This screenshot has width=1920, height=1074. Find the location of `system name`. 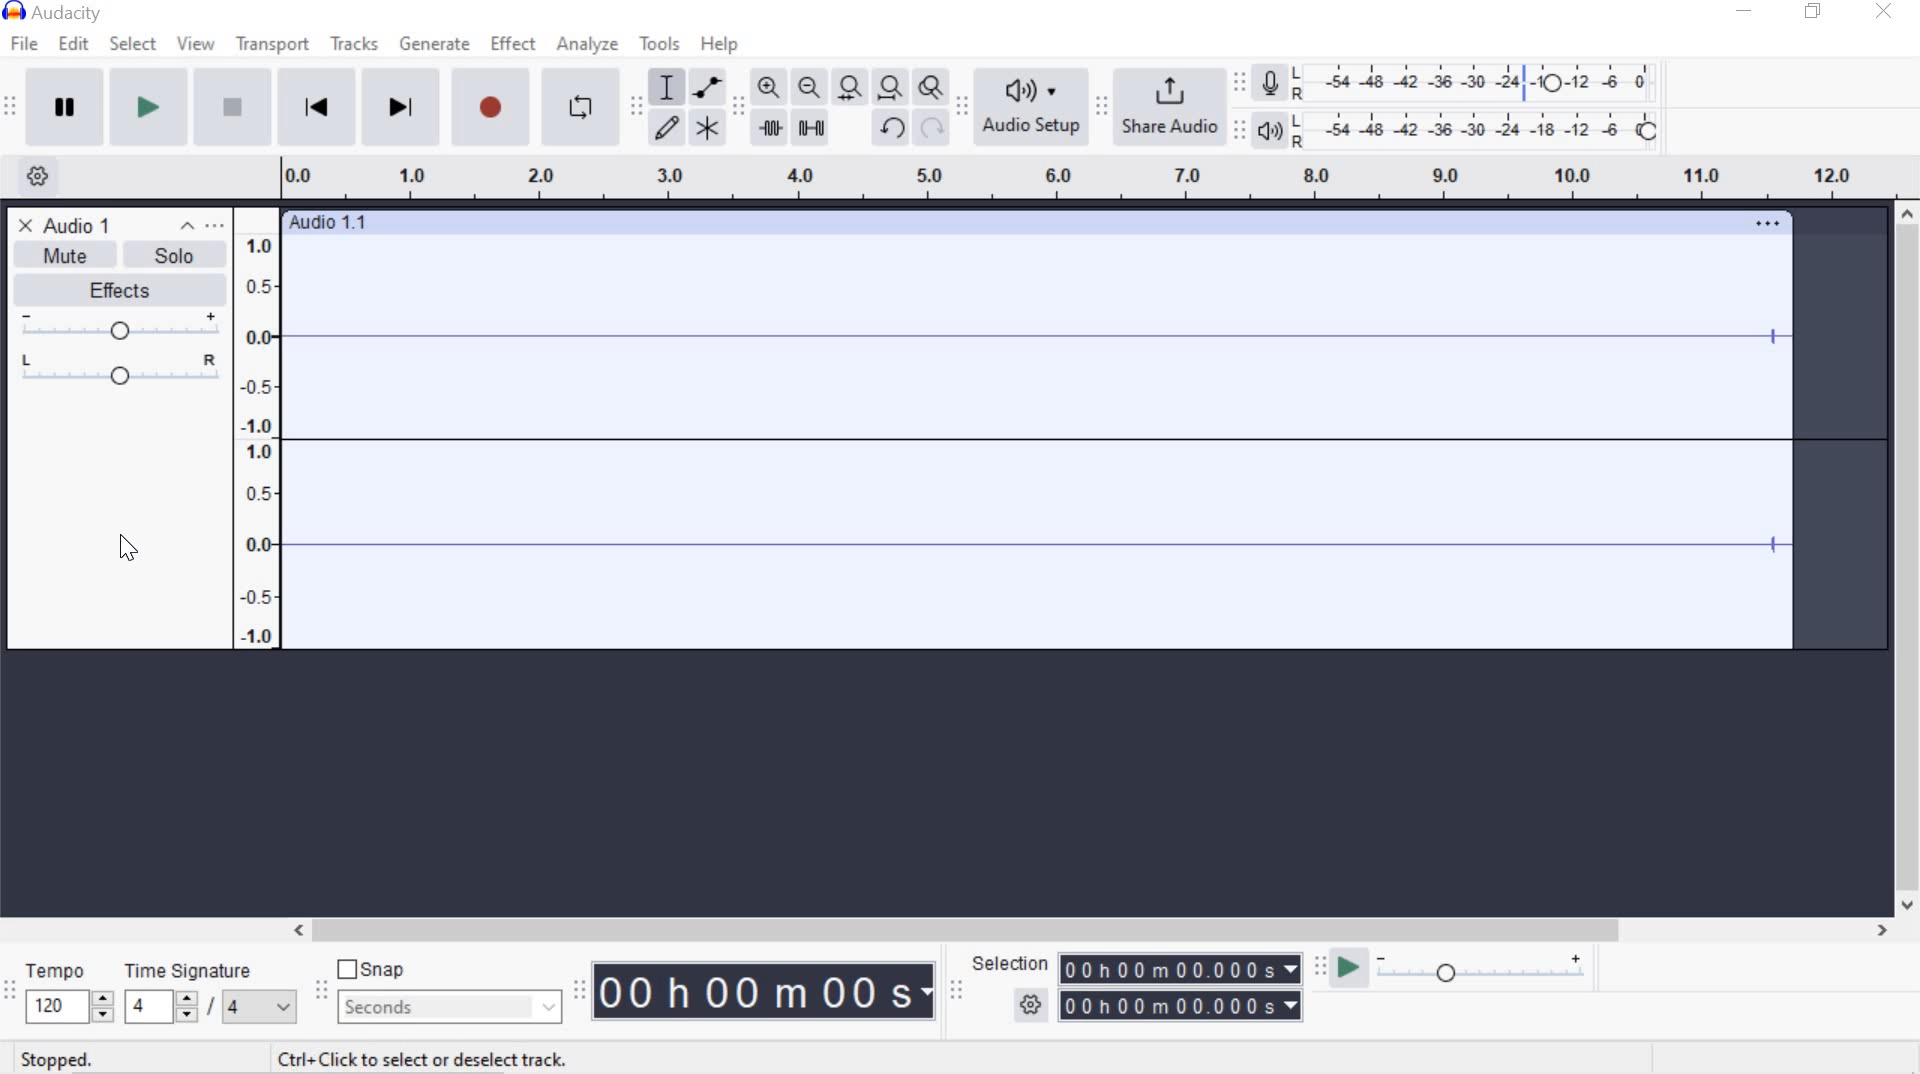

system name is located at coordinates (52, 13).